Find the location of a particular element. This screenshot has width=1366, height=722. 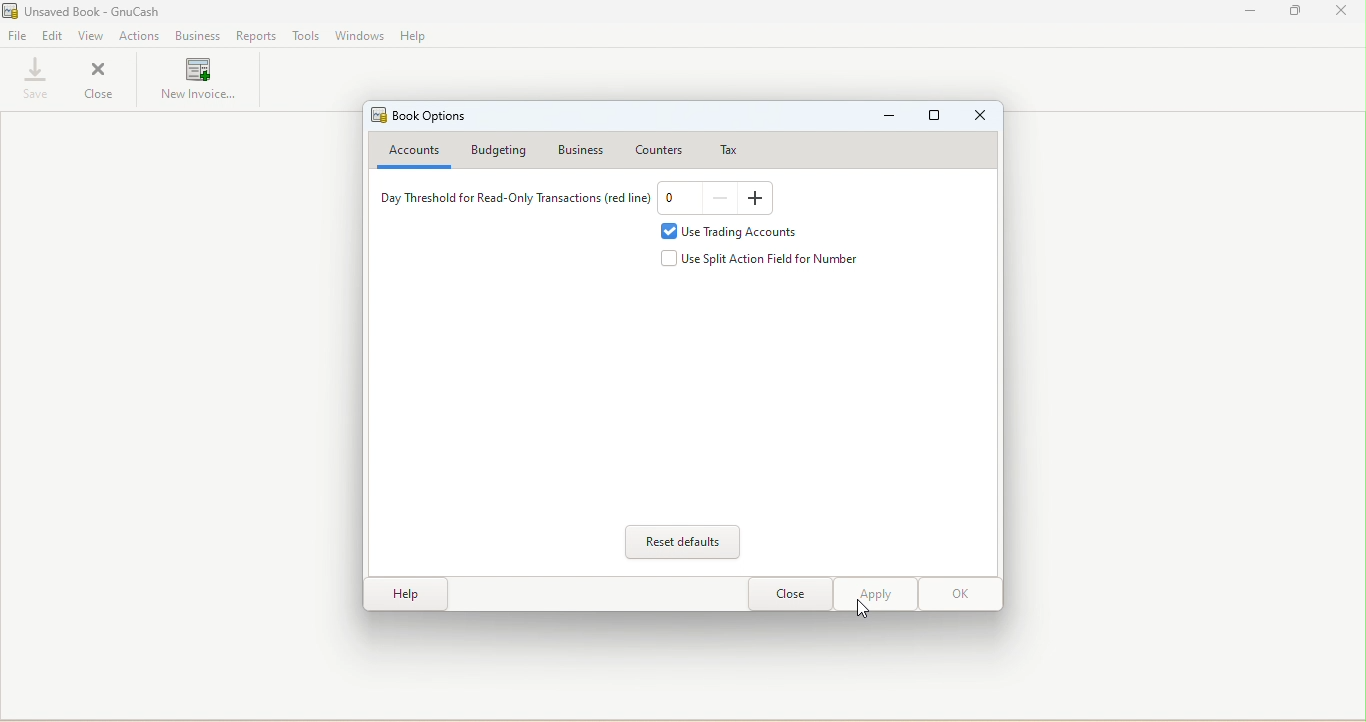

Text box is located at coordinates (677, 200).